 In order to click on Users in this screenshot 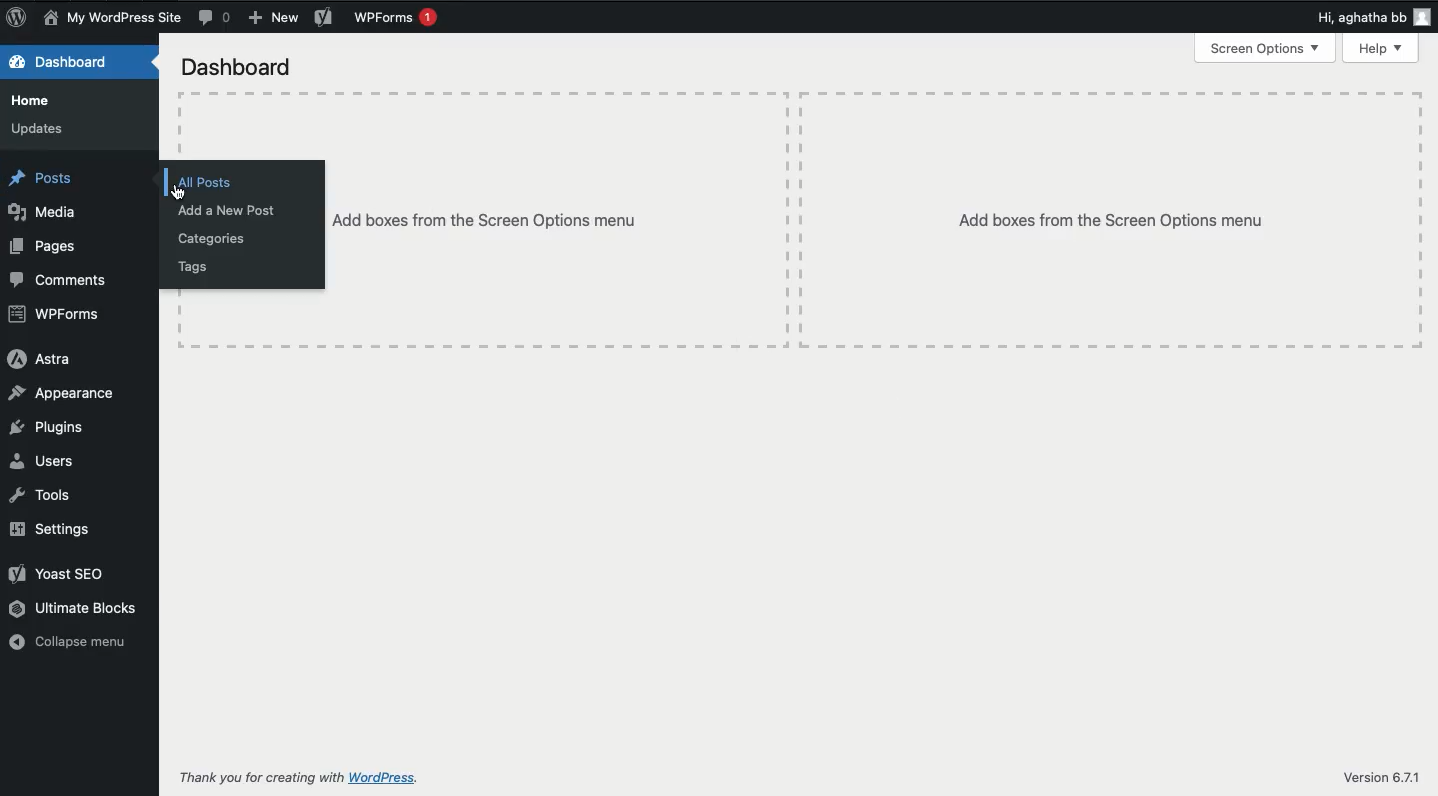, I will do `click(44, 461)`.